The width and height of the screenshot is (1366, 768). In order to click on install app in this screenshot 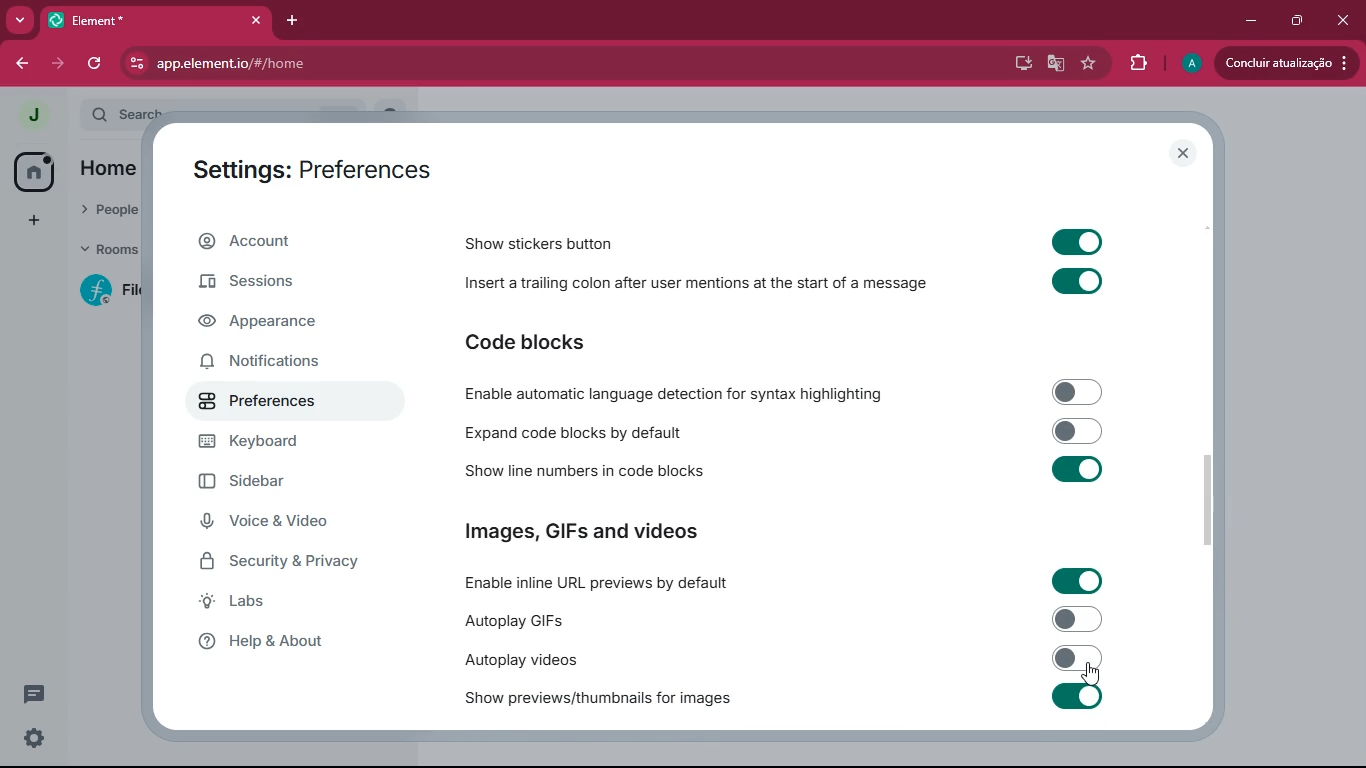, I will do `click(1016, 61)`.